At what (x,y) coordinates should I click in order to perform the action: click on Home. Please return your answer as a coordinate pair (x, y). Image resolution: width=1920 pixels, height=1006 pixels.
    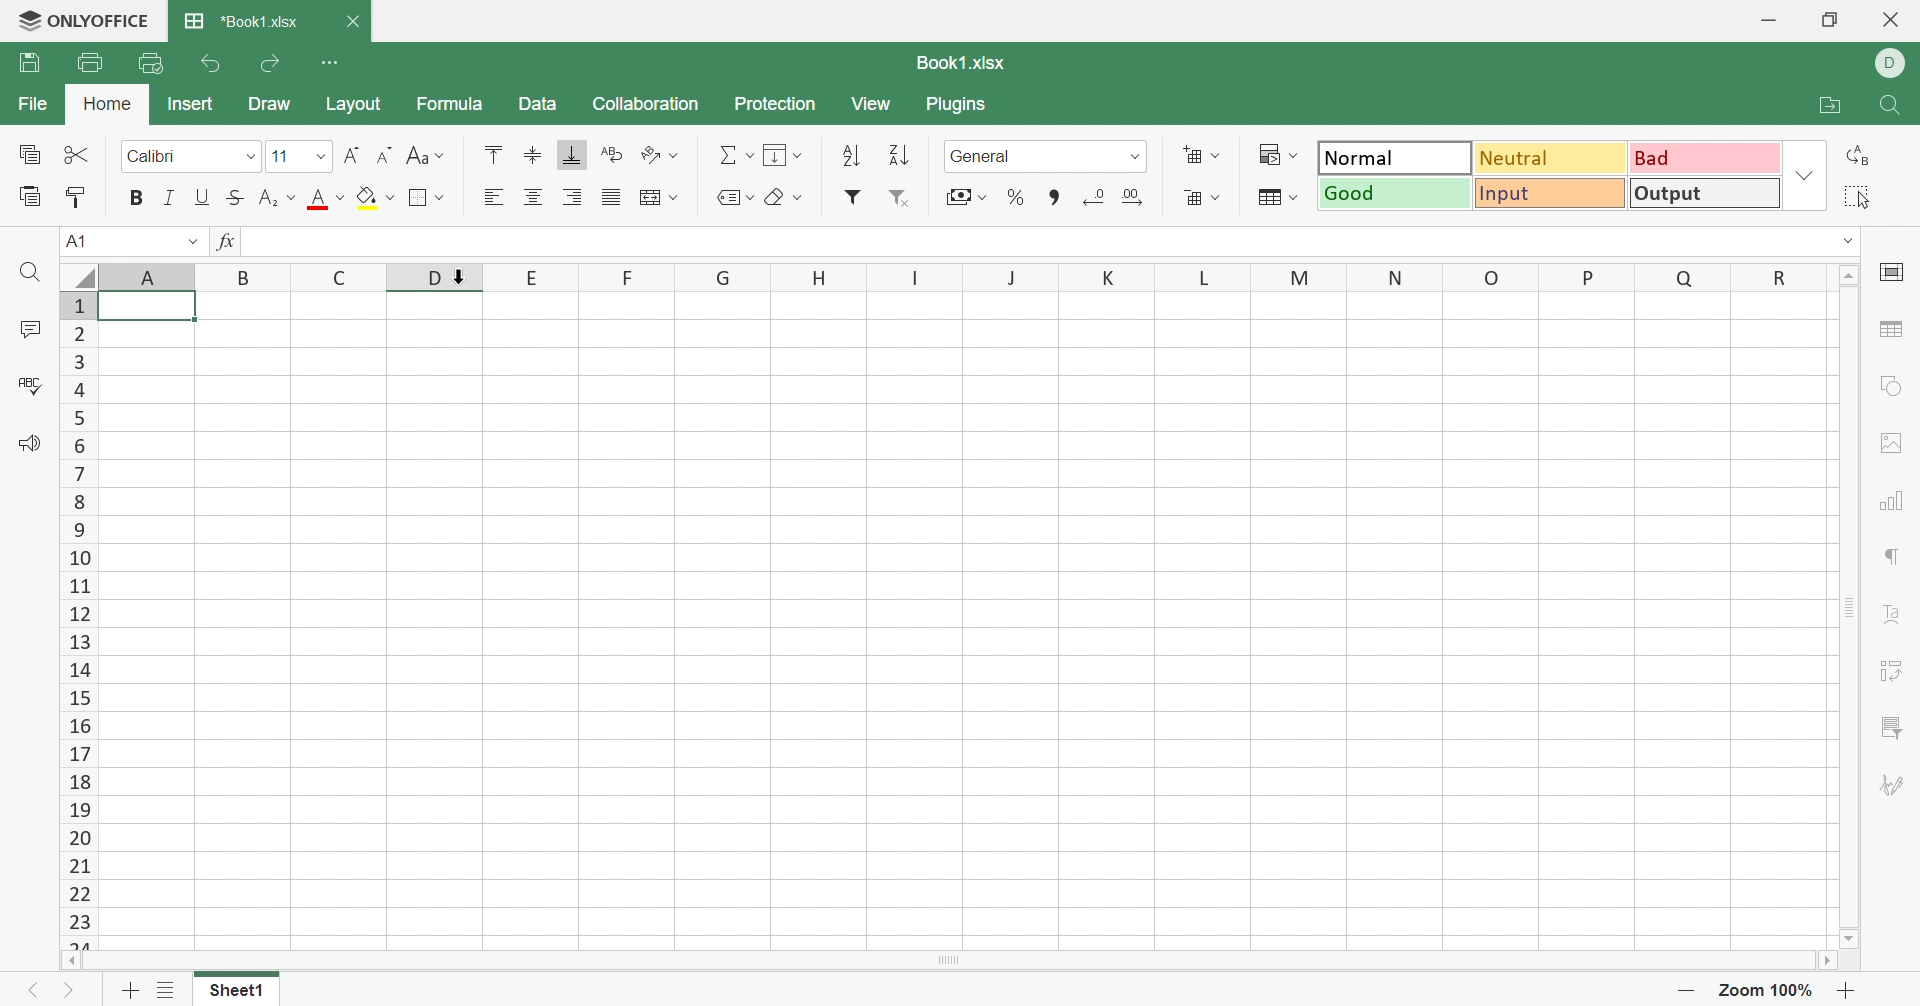
    Looking at the image, I should click on (109, 101).